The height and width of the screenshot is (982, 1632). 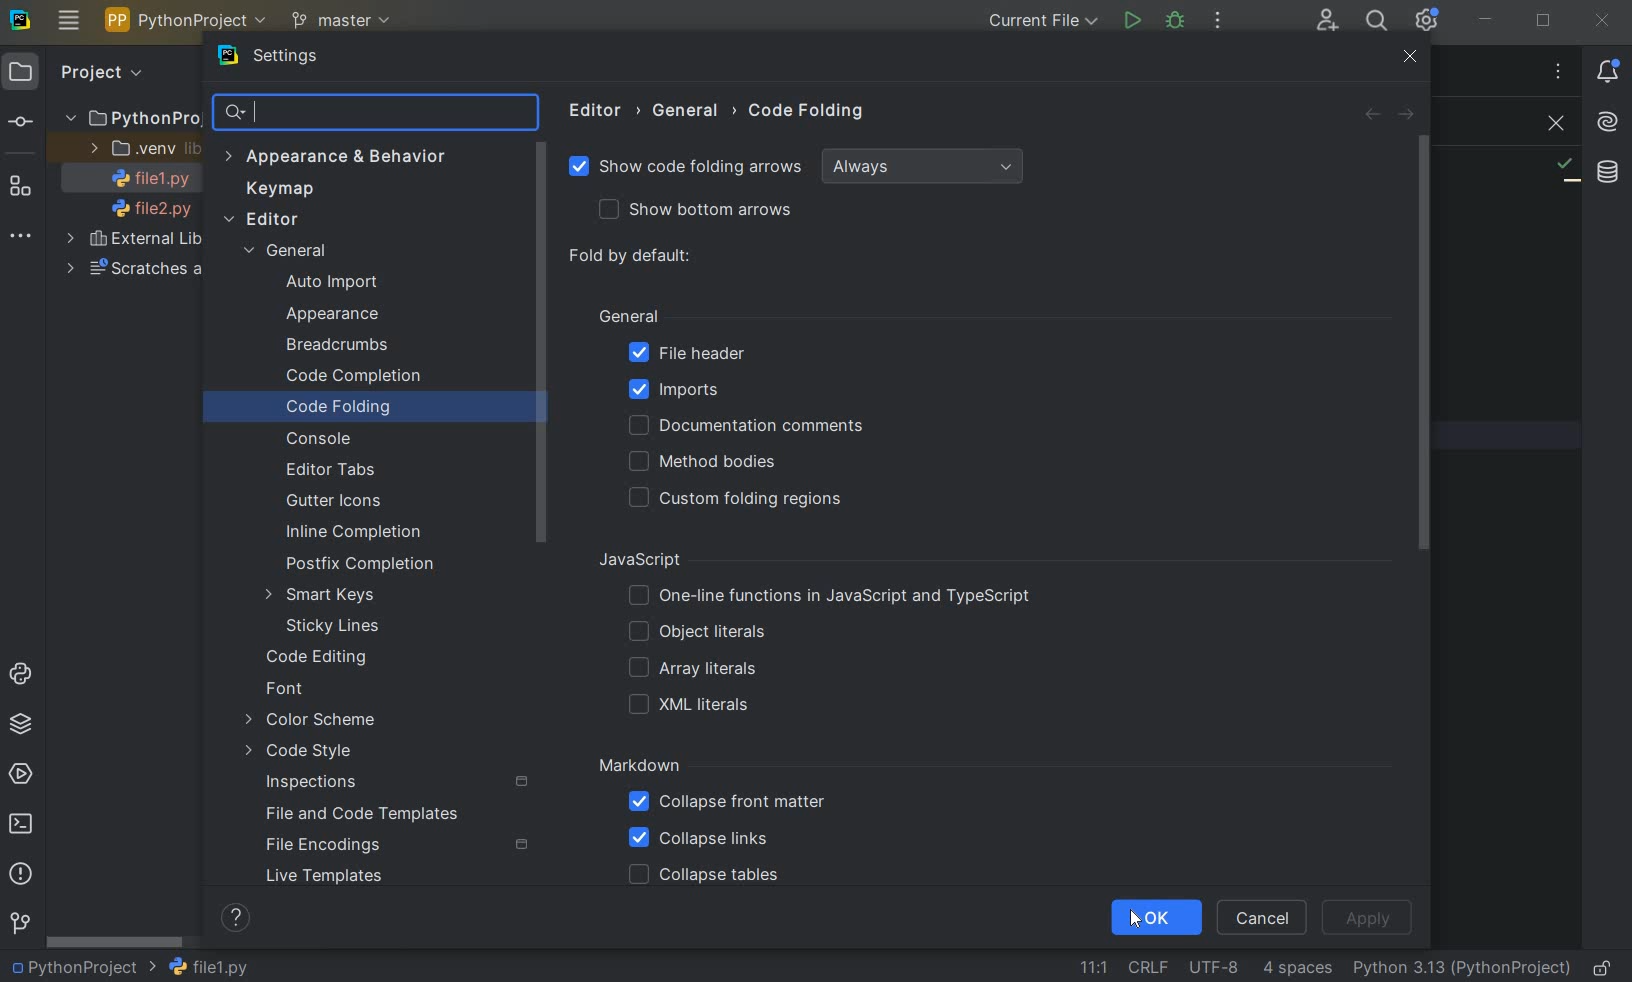 What do you see at coordinates (131, 270) in the screenshot?
I see `SCRATCHES AND CONSOLES` at bounding box center [131, 270].